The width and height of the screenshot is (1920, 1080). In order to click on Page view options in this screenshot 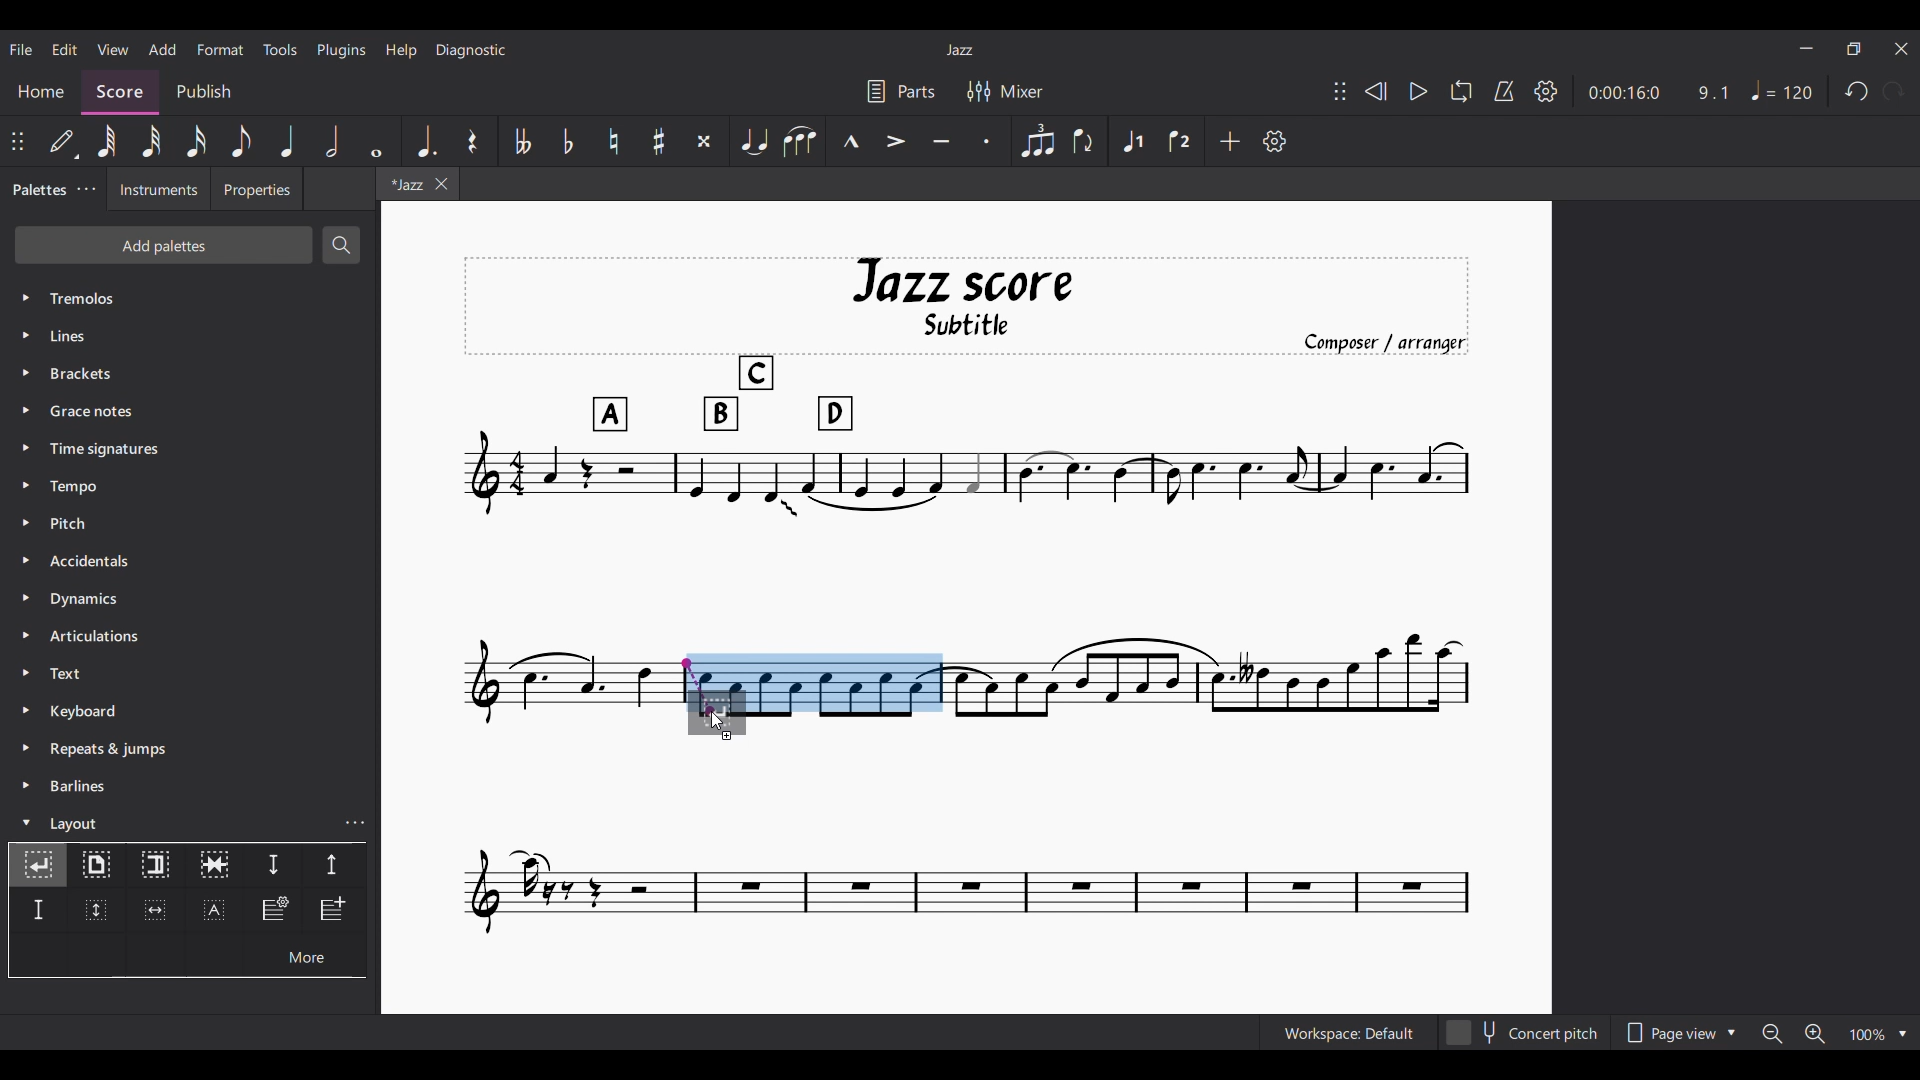, I will do `click(1680, 1032)`.